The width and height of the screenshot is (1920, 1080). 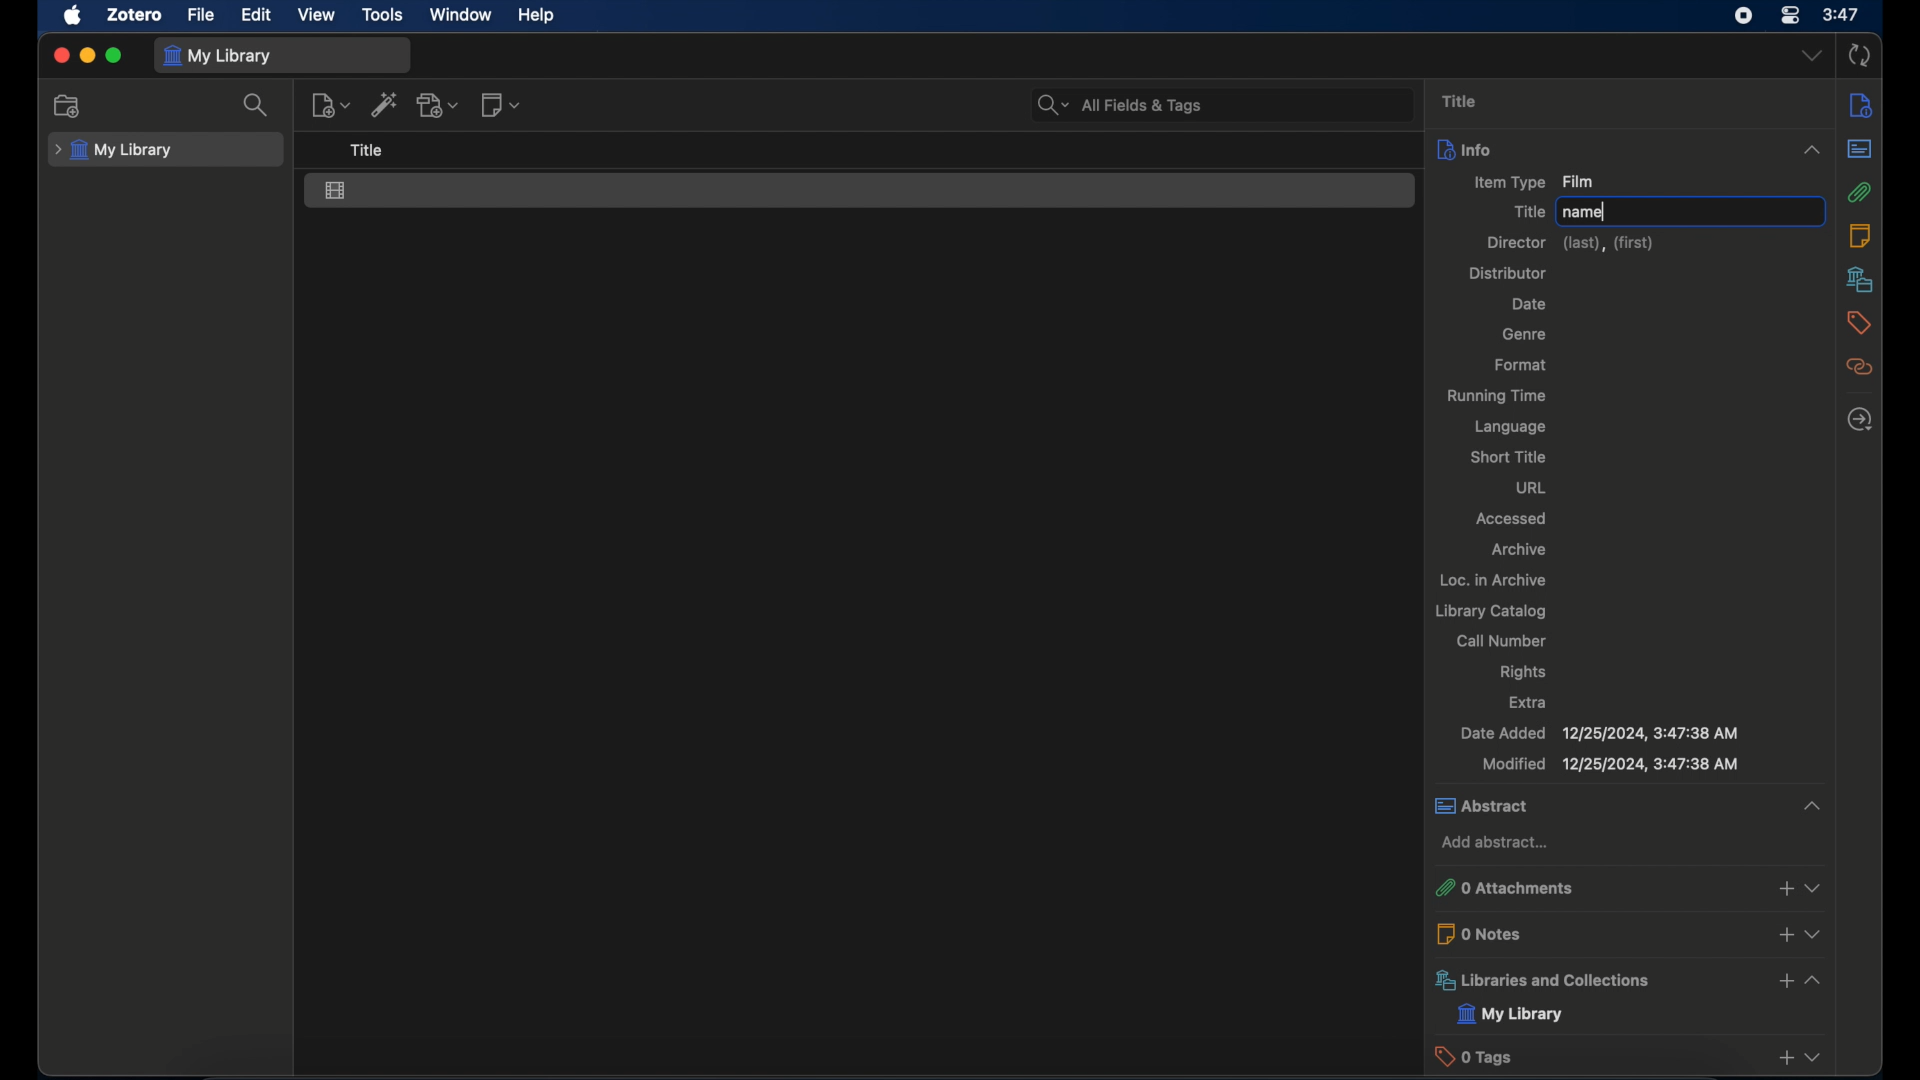 I want to click on close, so click(x=60, y=56).